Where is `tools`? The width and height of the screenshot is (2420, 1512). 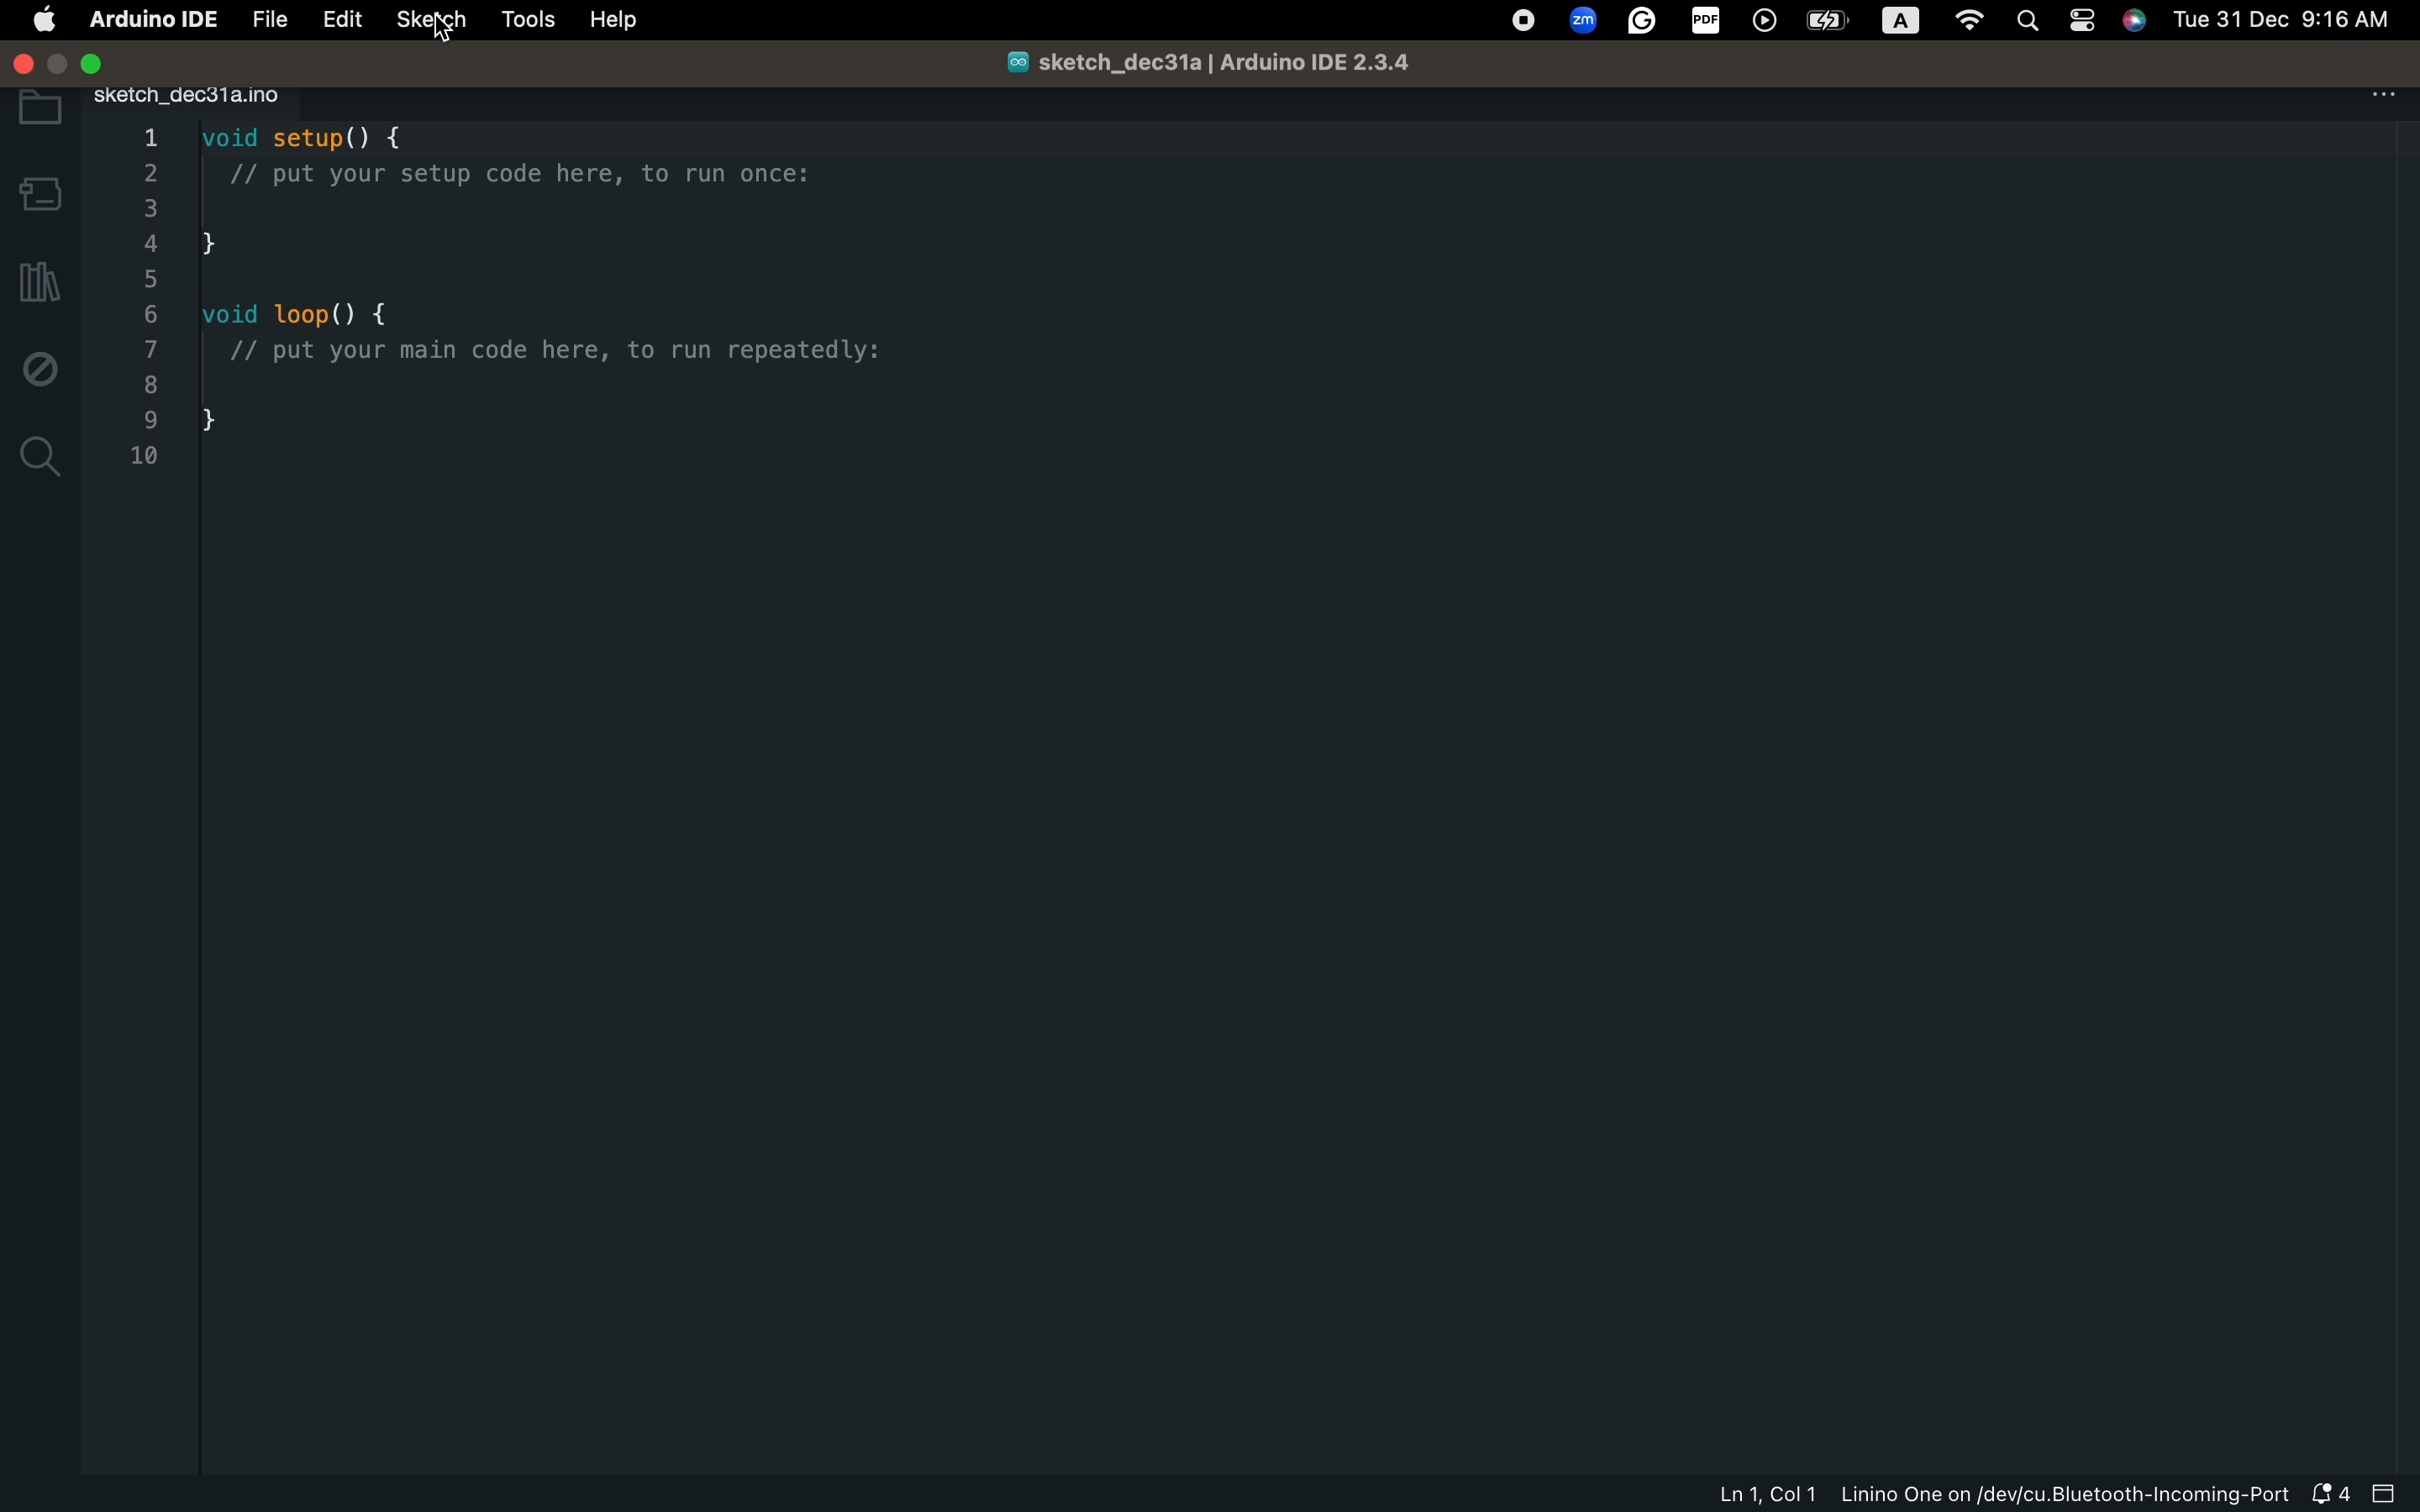 tools is located at coordinates (531, 18).